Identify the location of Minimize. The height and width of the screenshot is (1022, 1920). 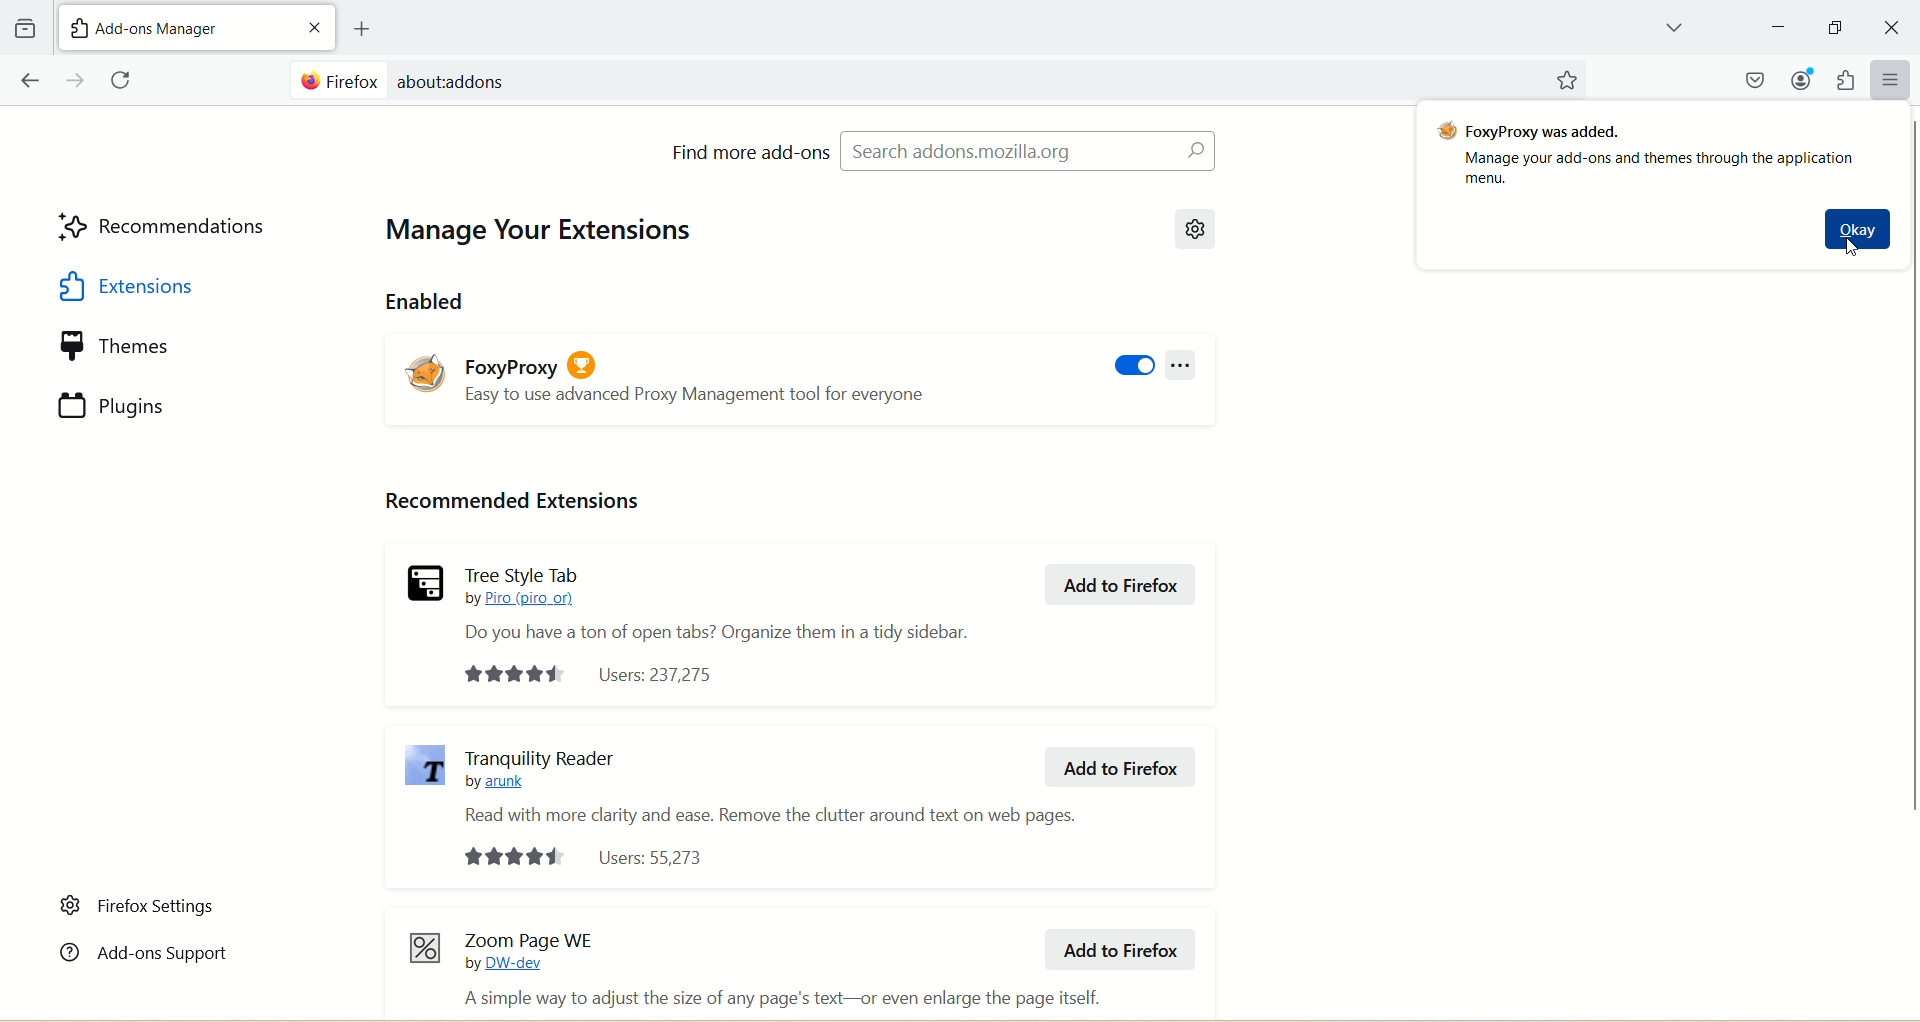
(1835, 27).